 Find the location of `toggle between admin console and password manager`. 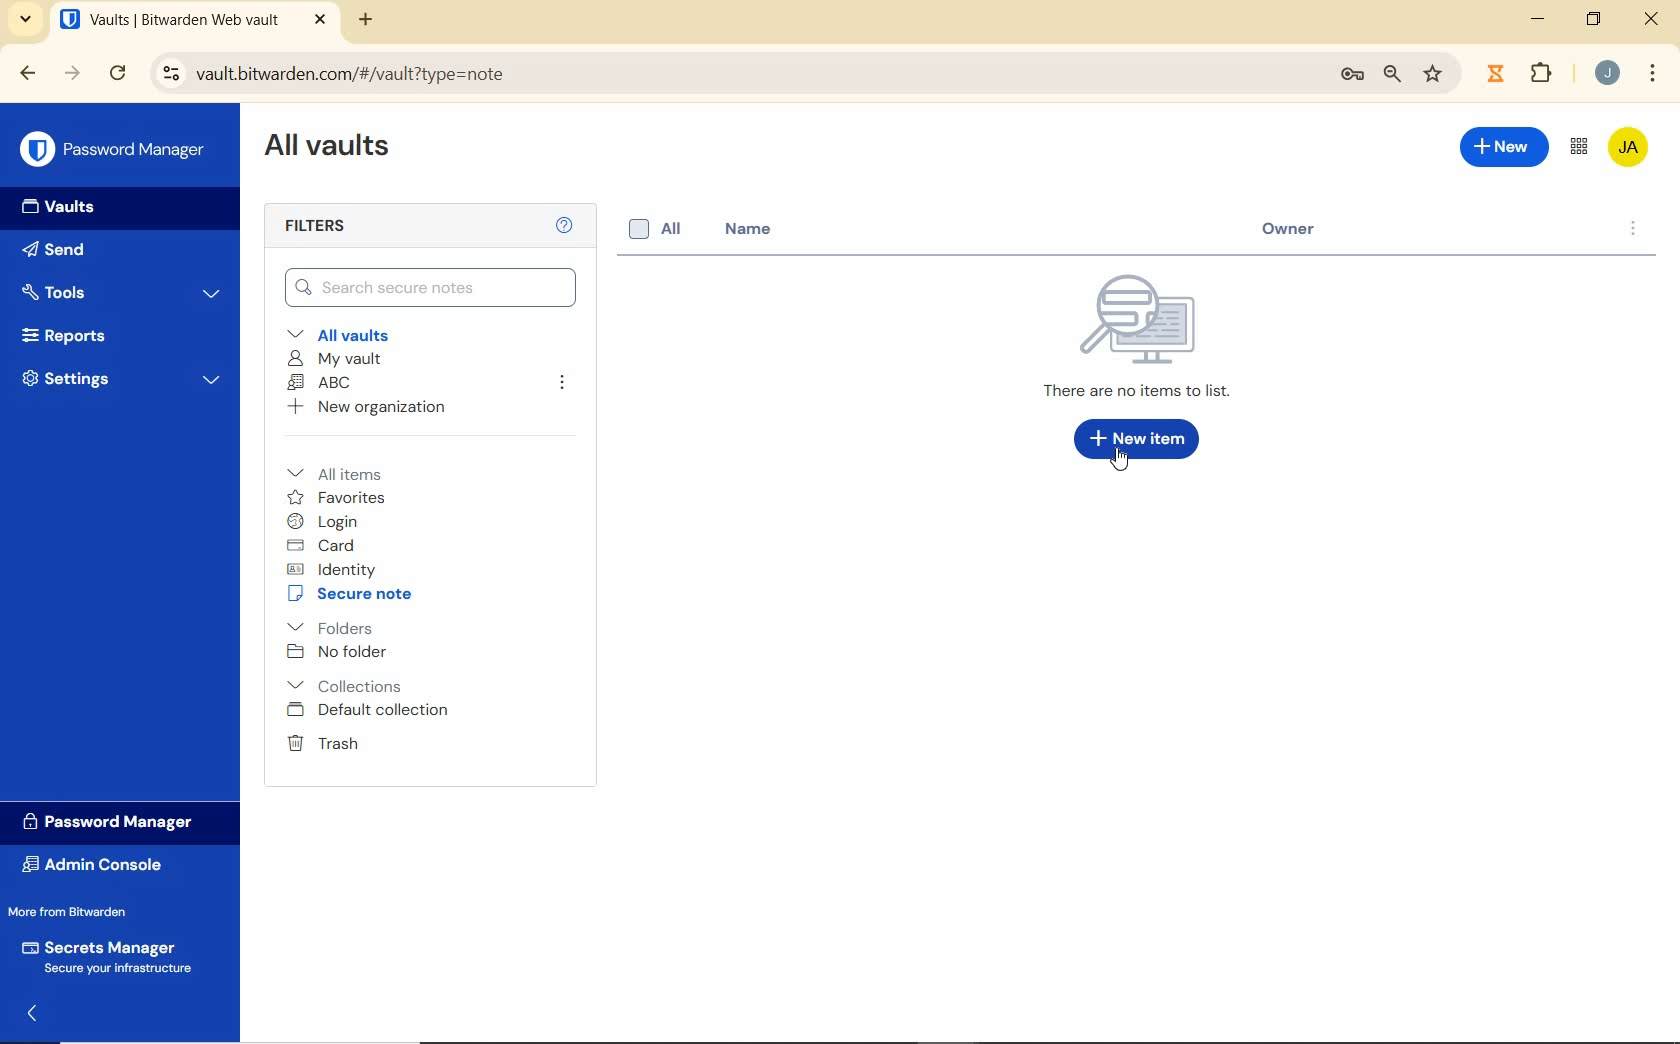

toggle between admin console and password manager is located at coordinates (1579, 148).